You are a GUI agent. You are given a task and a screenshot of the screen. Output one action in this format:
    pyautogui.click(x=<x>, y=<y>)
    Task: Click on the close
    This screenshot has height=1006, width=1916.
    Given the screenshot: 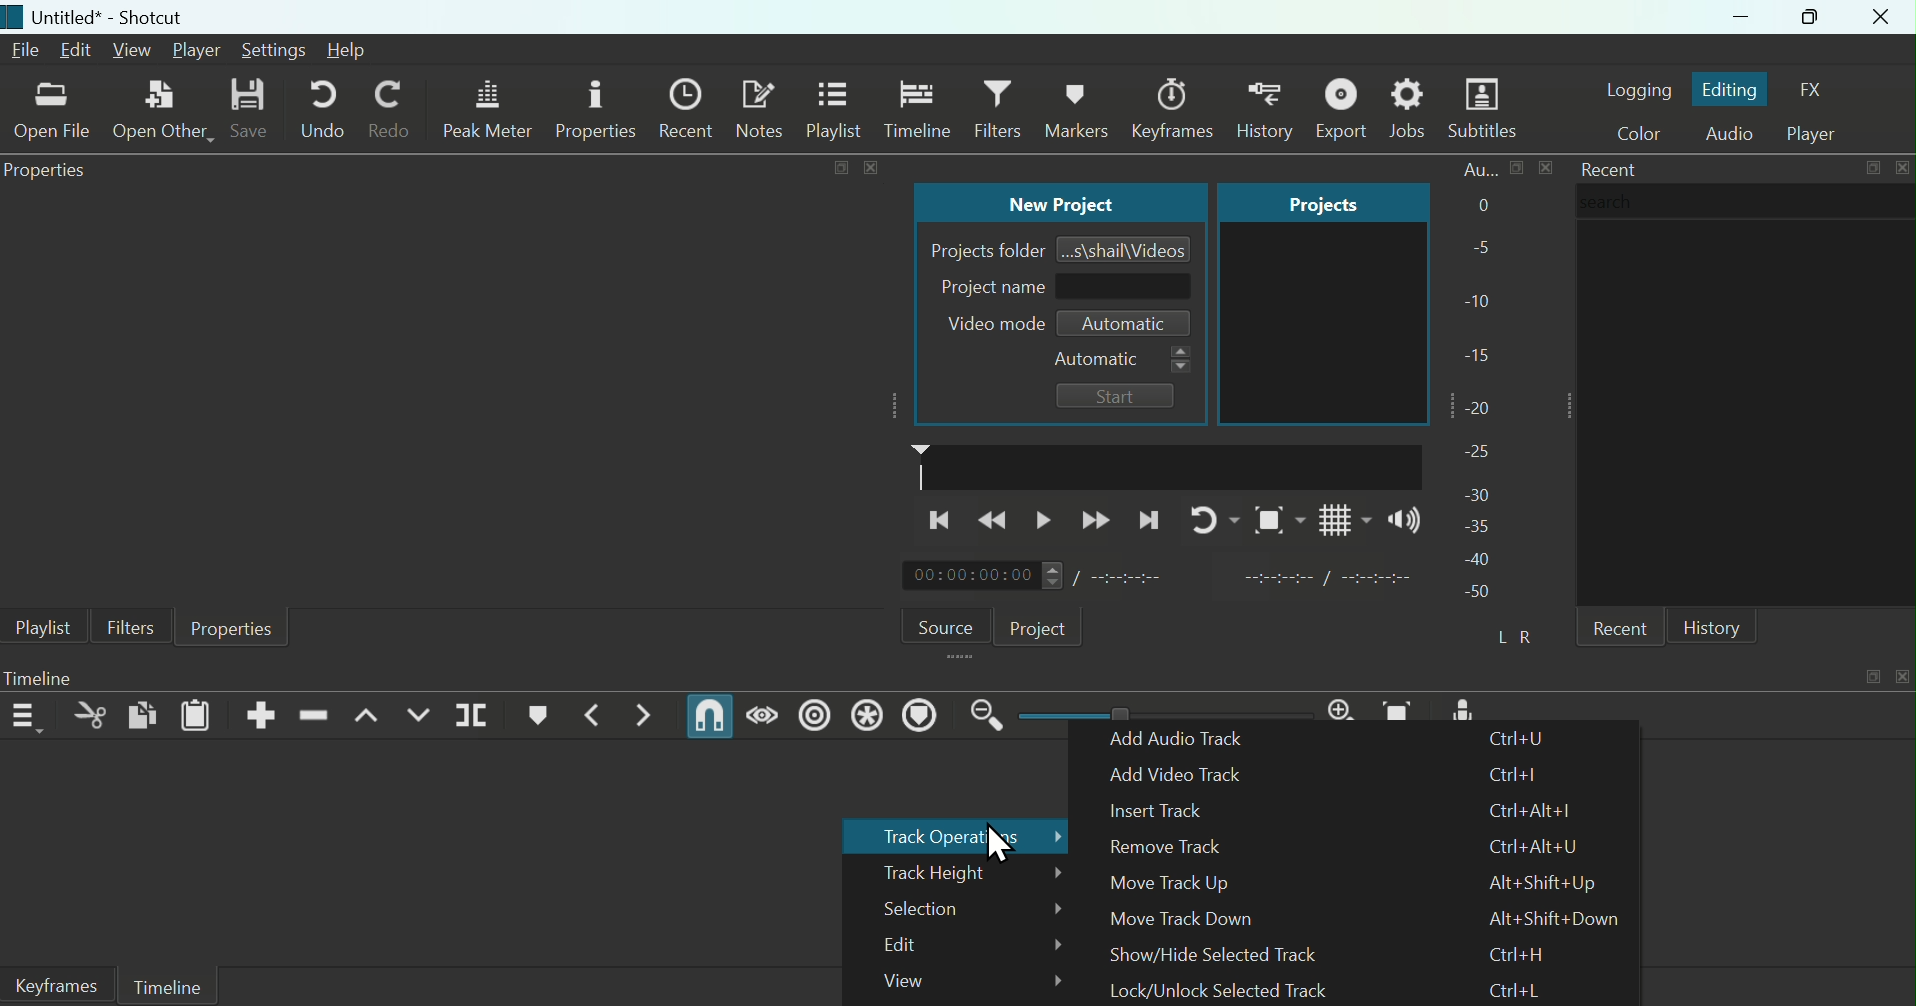 What is the action you would take?
    pyautogui.click(x=1546, y=167)
    